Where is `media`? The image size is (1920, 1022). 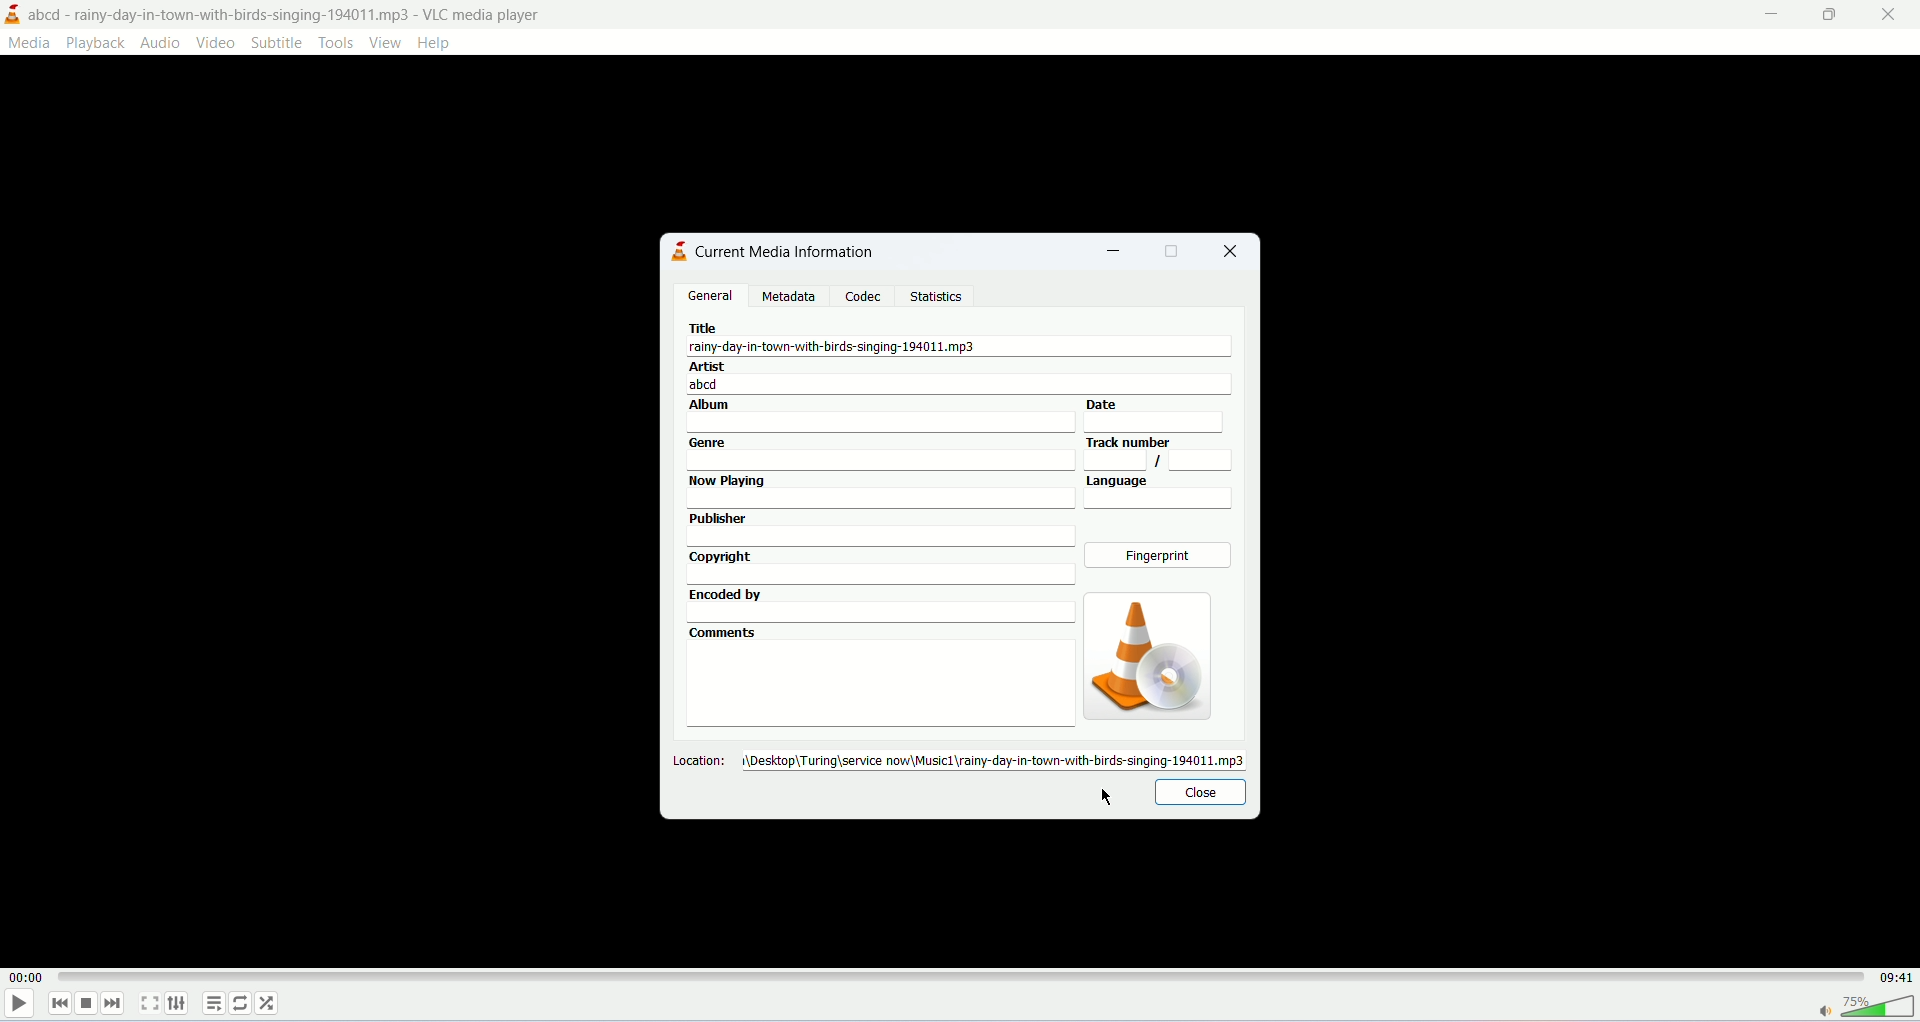
media is located at coordinates (33, 44).